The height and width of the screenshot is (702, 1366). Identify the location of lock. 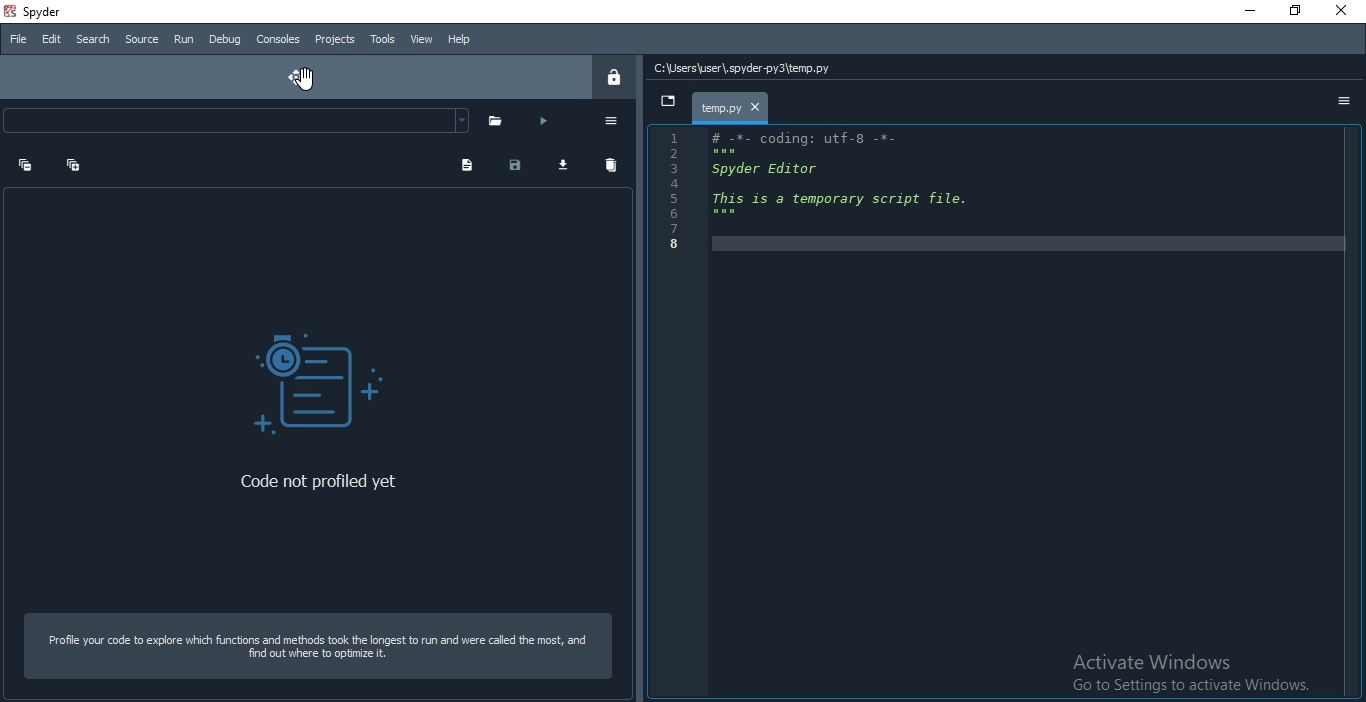
(618, 78).